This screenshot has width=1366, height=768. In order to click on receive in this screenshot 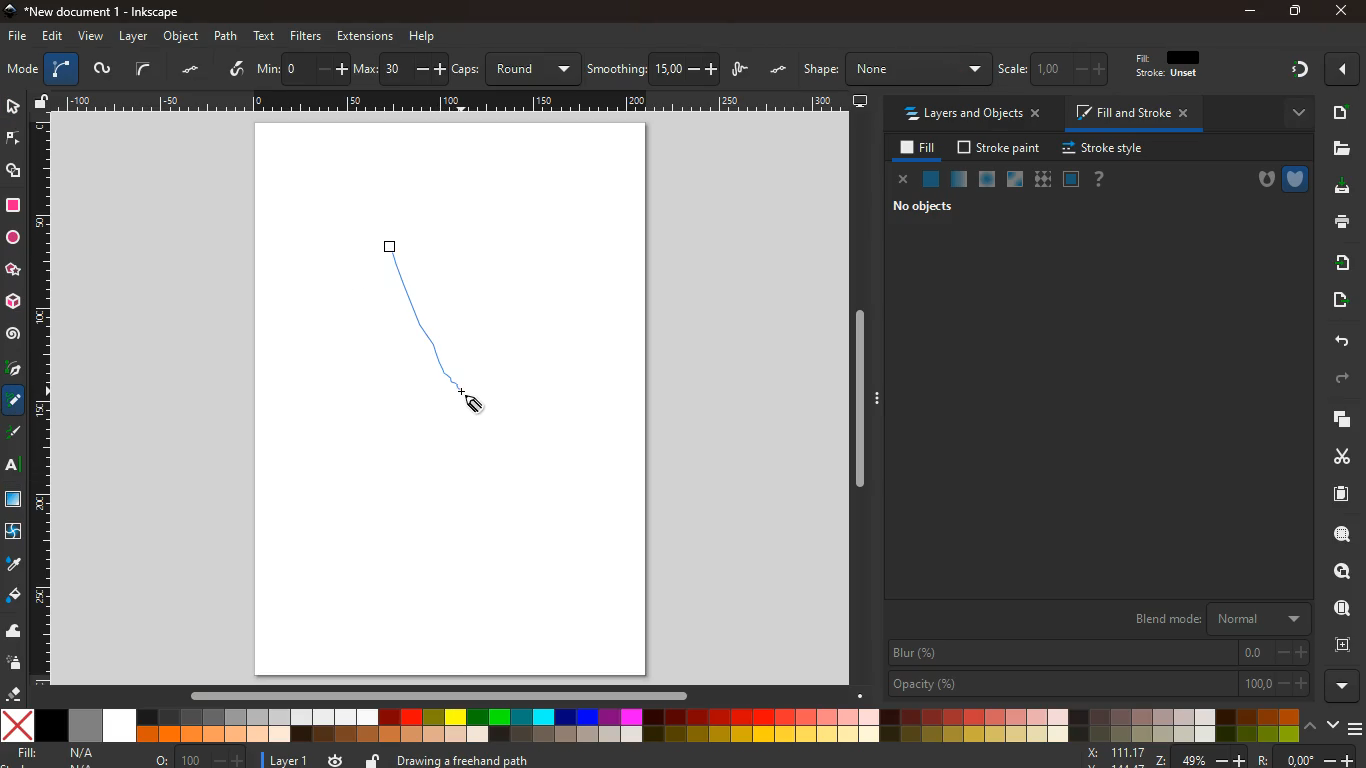, I will do `click(1341, 261)`.